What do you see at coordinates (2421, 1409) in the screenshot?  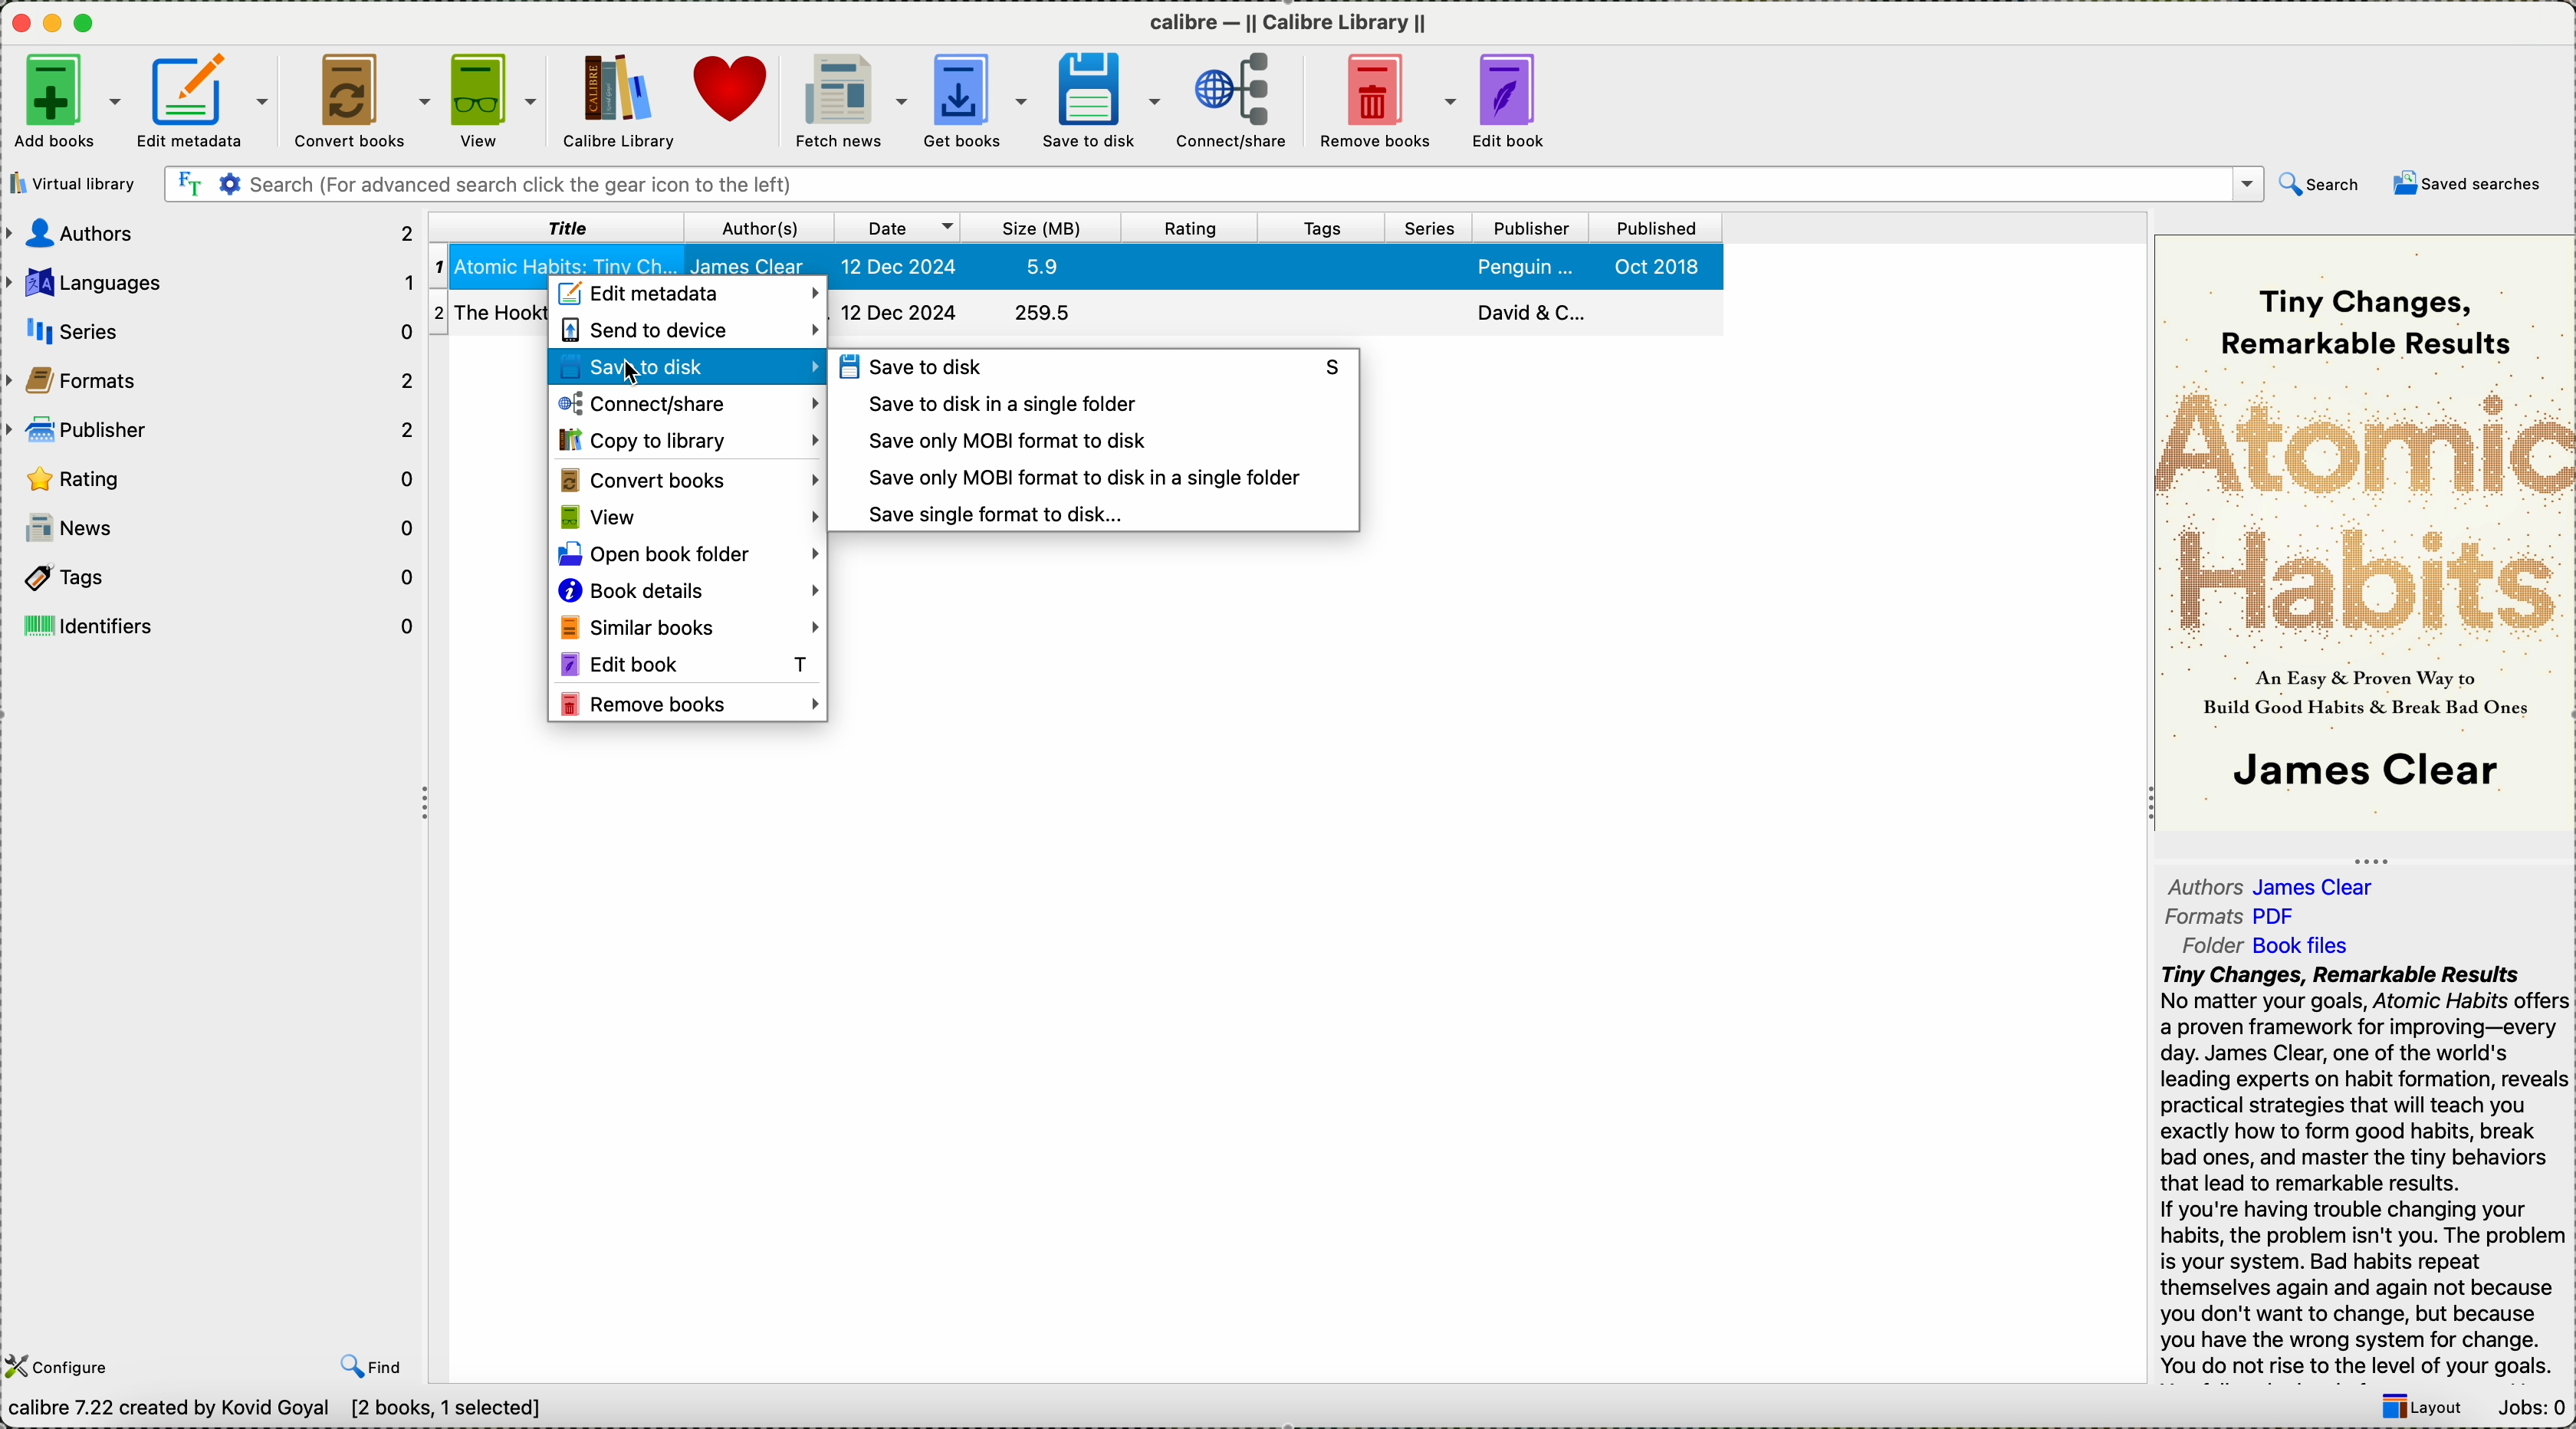 I see `layout` at bounding box center [2421, 1409].